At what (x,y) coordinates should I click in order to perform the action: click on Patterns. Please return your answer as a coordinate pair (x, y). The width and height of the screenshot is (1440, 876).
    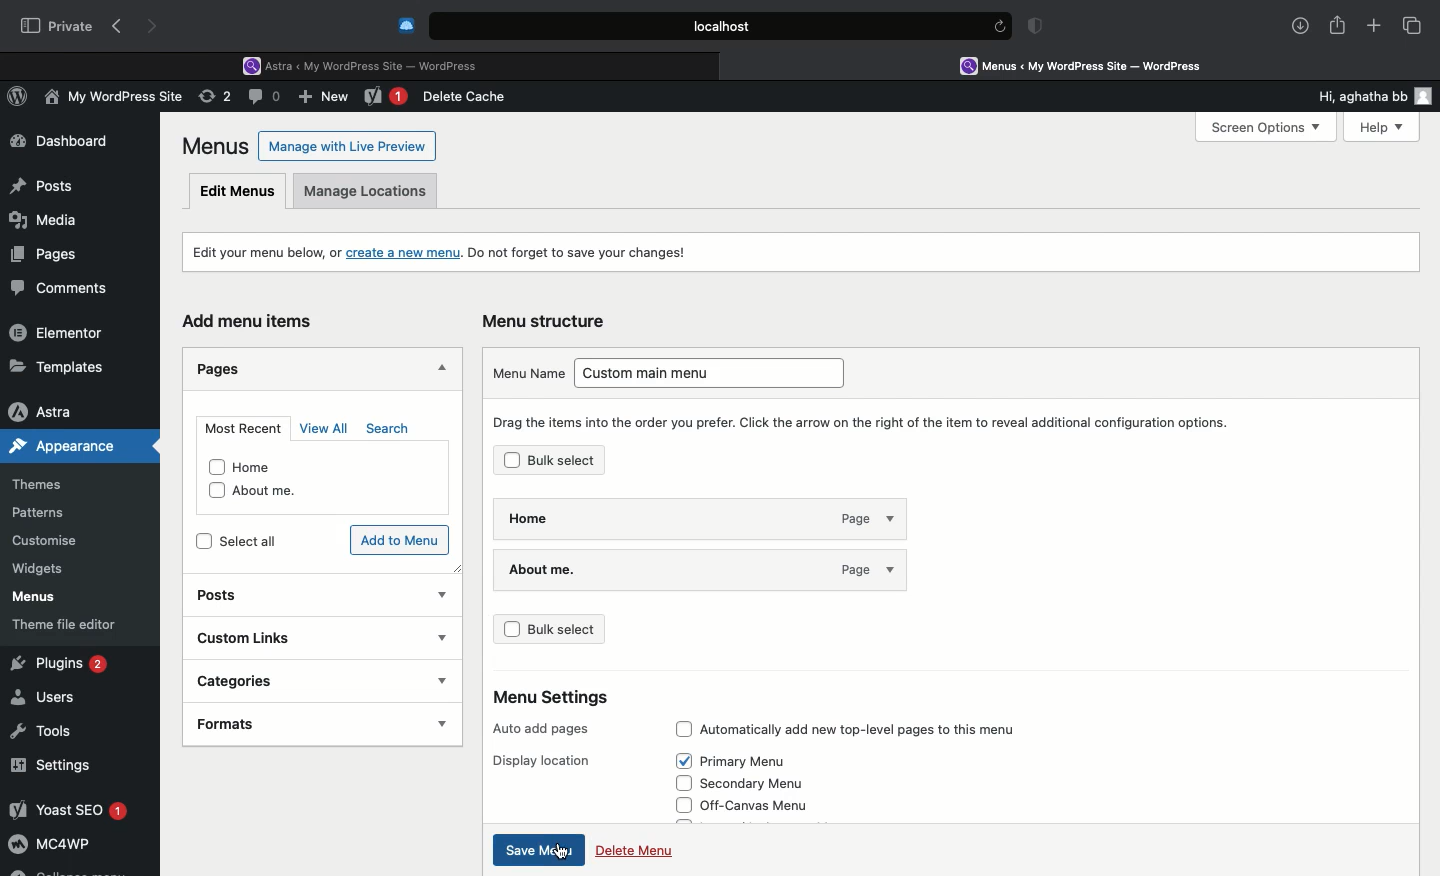
    Looking at the image, I should click on (46, 514).